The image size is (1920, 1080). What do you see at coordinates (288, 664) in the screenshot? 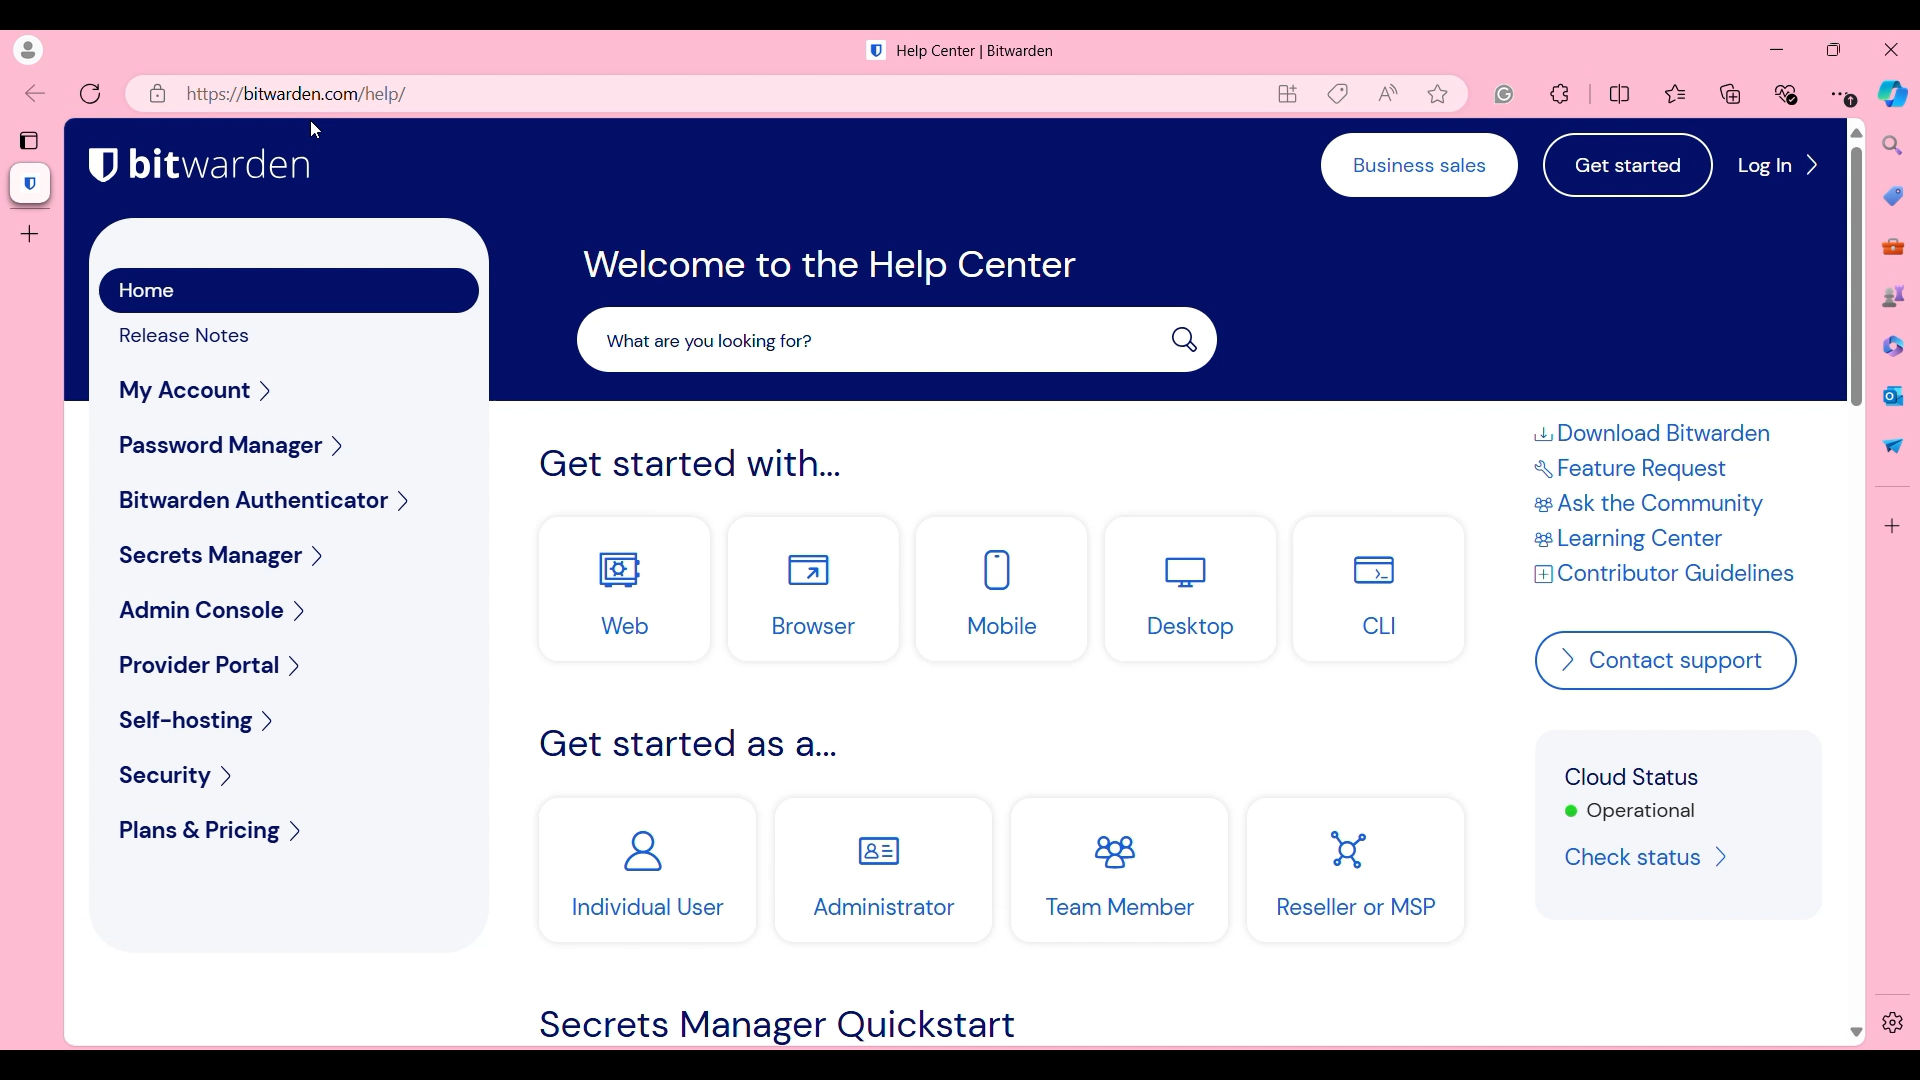
I see `Provider portal` at bounding box center [288, 664].